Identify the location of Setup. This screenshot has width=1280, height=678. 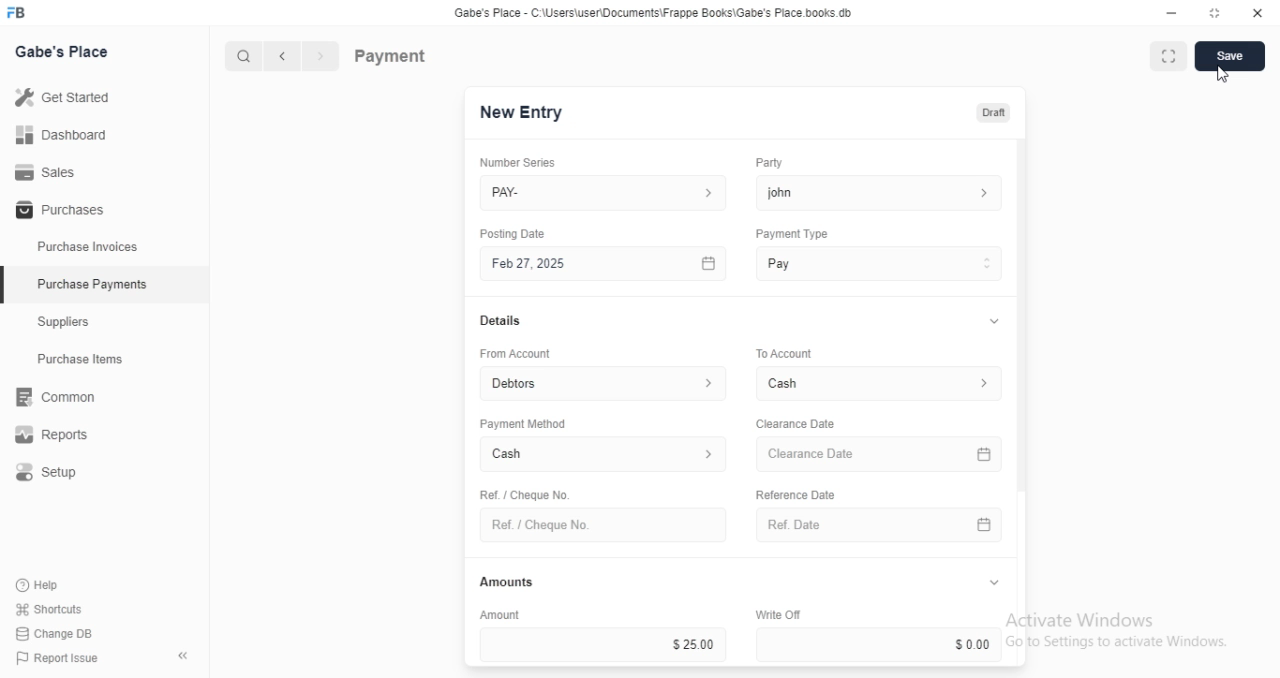
(61, 473).